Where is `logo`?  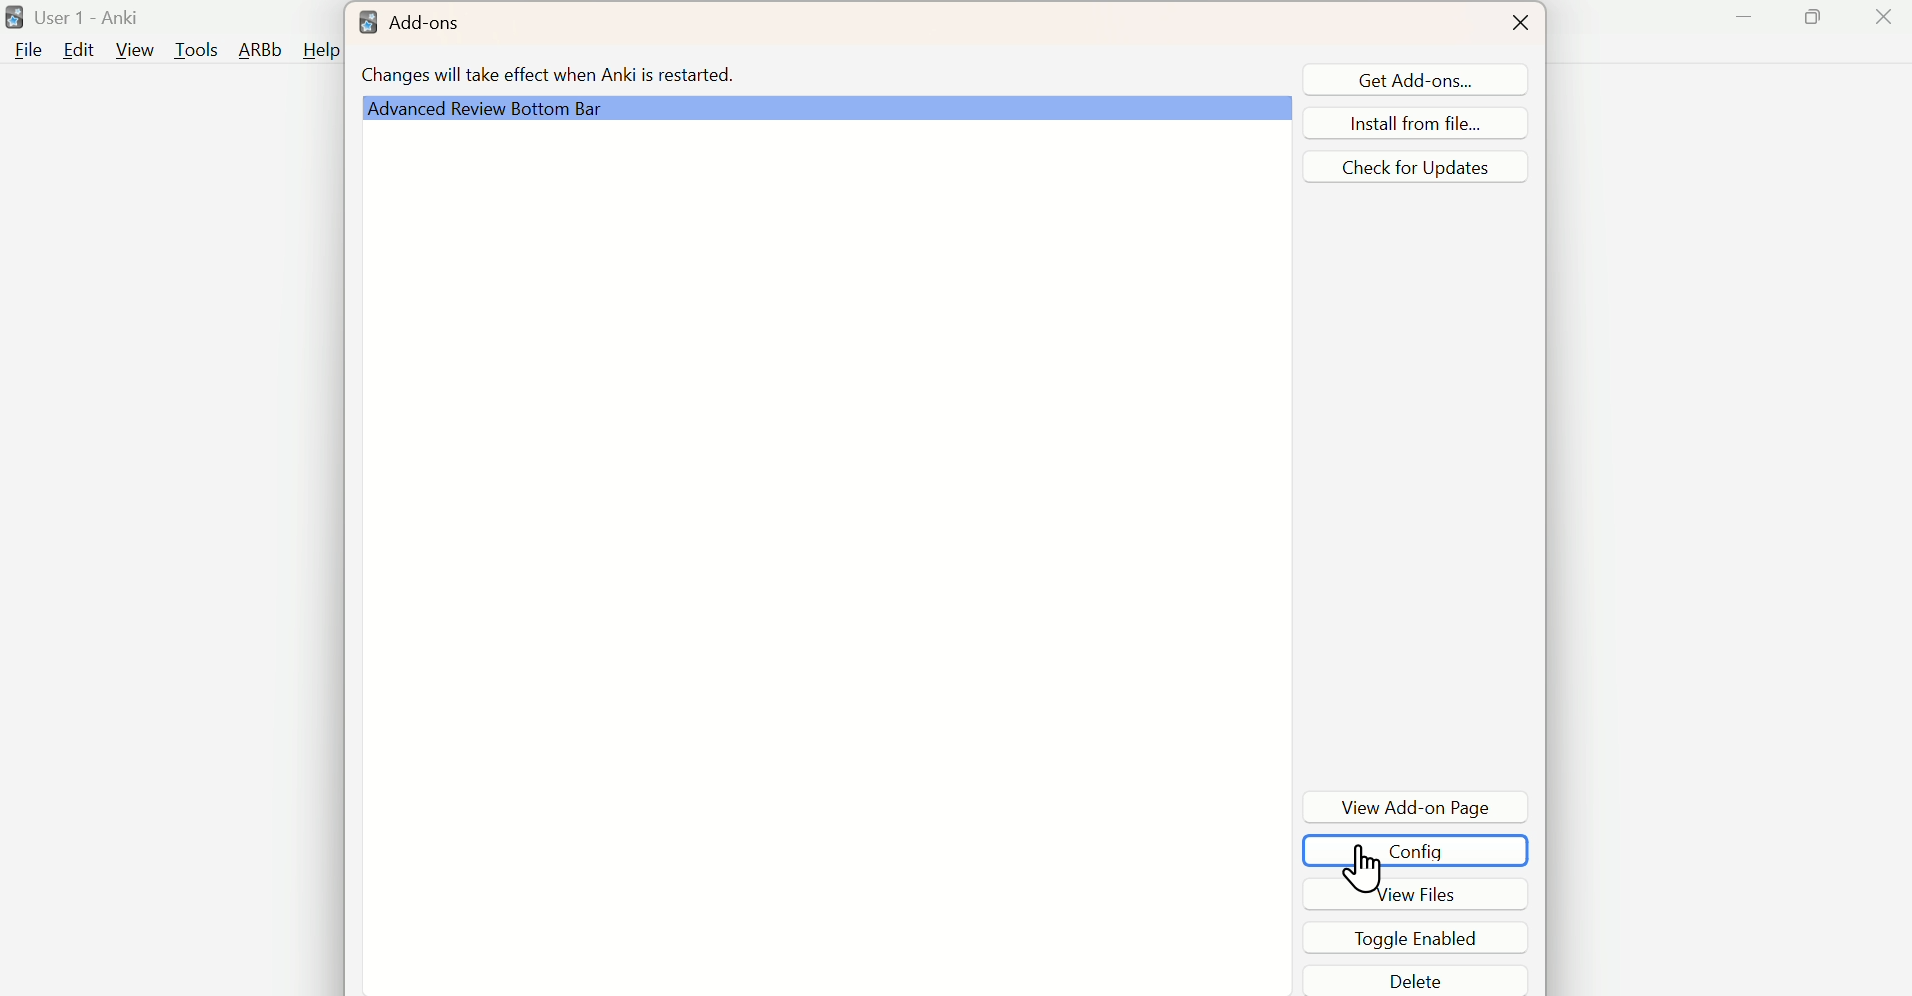
logo is located at coordinates (13, 18).